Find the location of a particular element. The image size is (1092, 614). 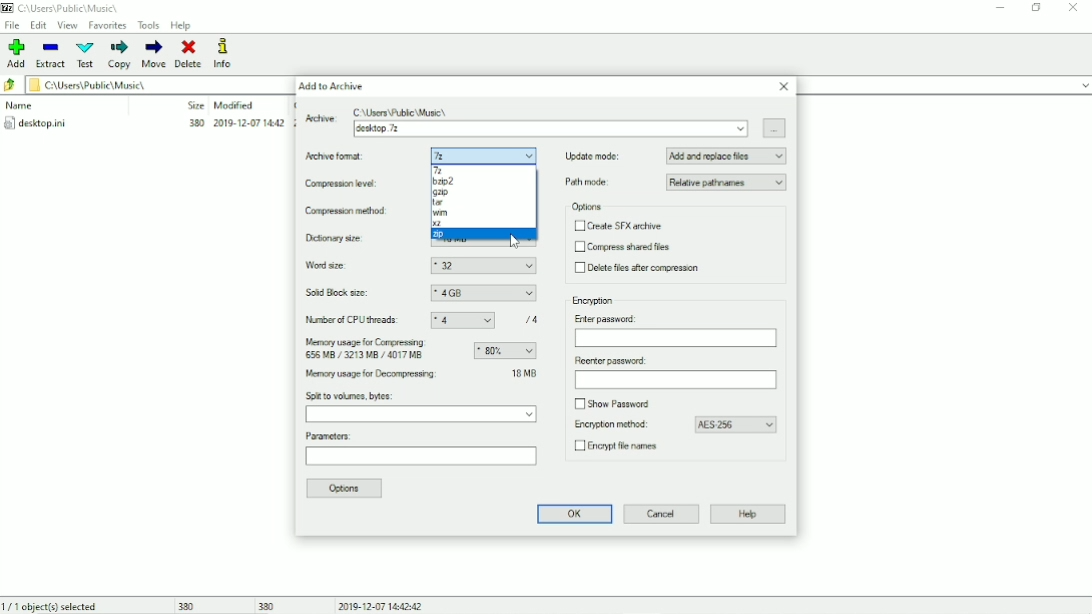

Dictionary size is located at coordinates (354, 239).